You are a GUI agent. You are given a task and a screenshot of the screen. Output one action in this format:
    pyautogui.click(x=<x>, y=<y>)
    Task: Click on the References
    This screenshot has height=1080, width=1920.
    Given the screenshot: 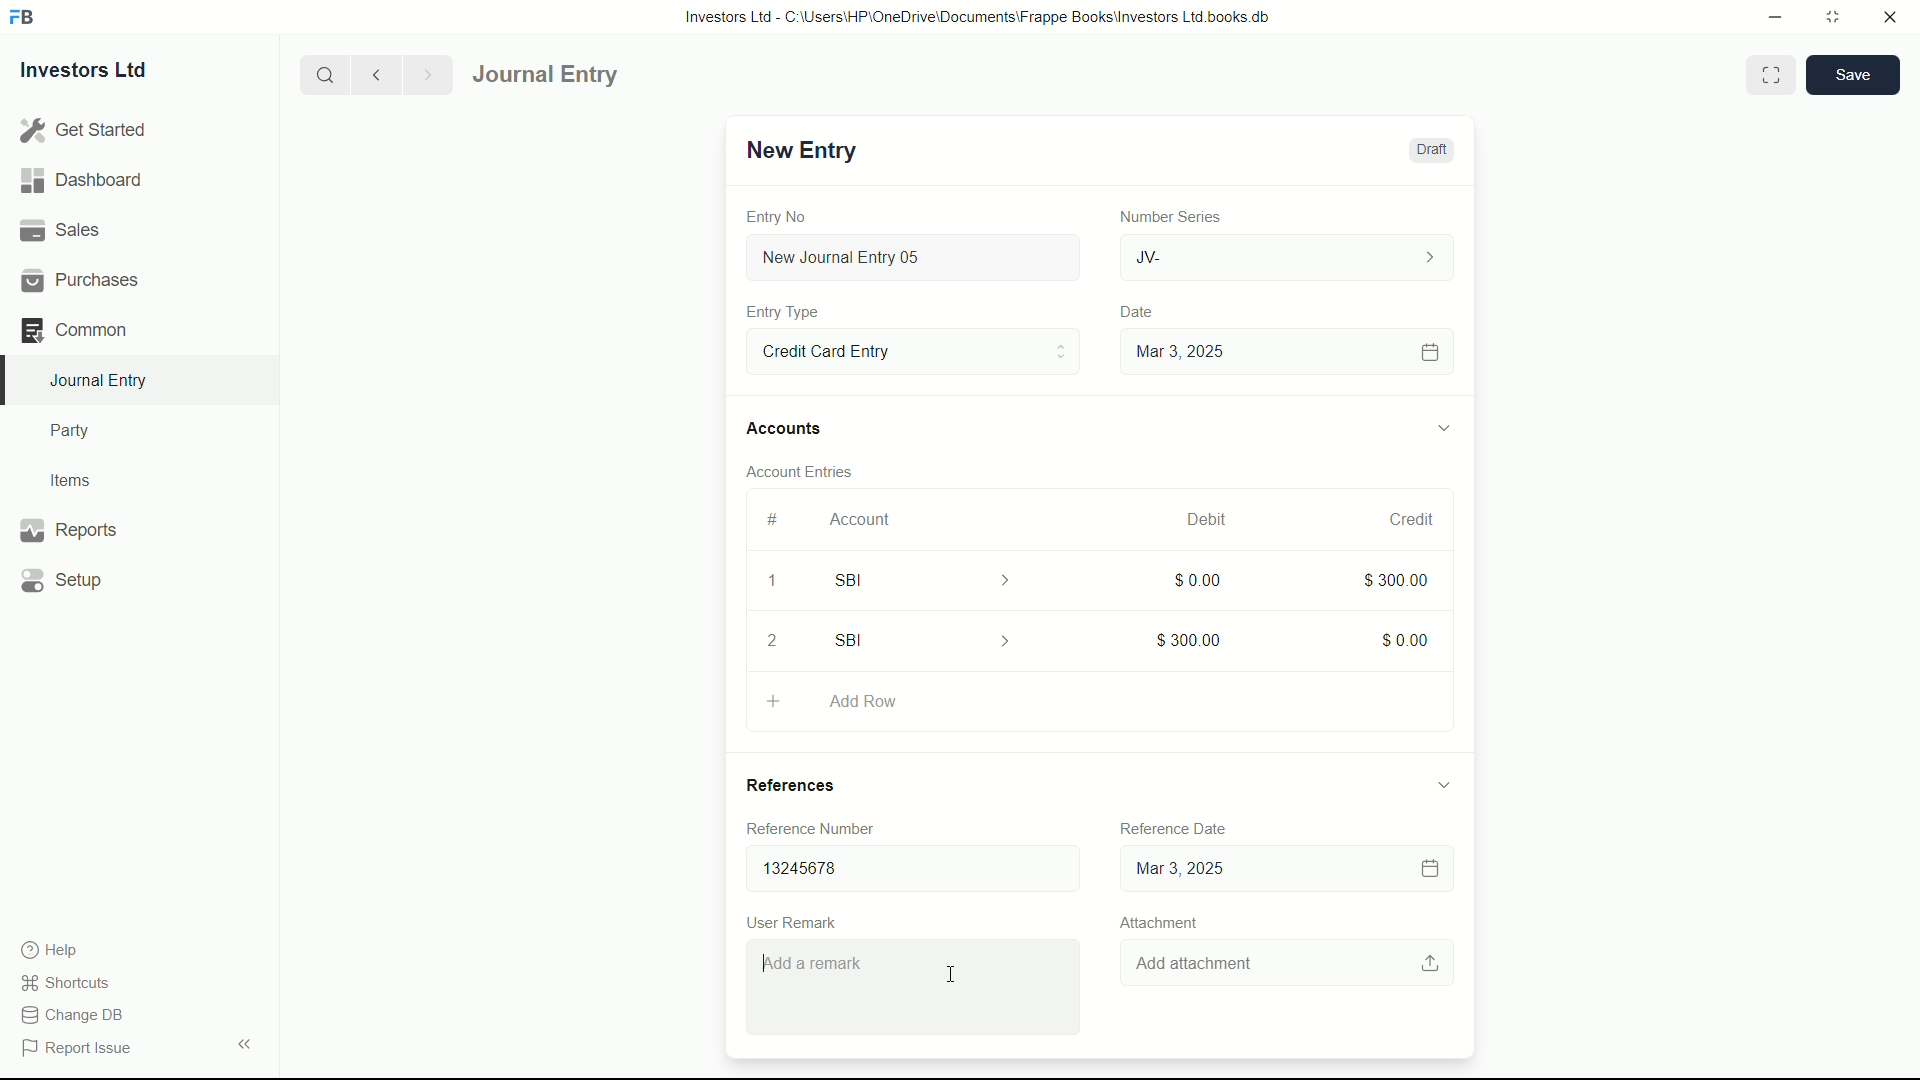 What is the action you would take?
    pyautogui.click(x=810, y=785)
    